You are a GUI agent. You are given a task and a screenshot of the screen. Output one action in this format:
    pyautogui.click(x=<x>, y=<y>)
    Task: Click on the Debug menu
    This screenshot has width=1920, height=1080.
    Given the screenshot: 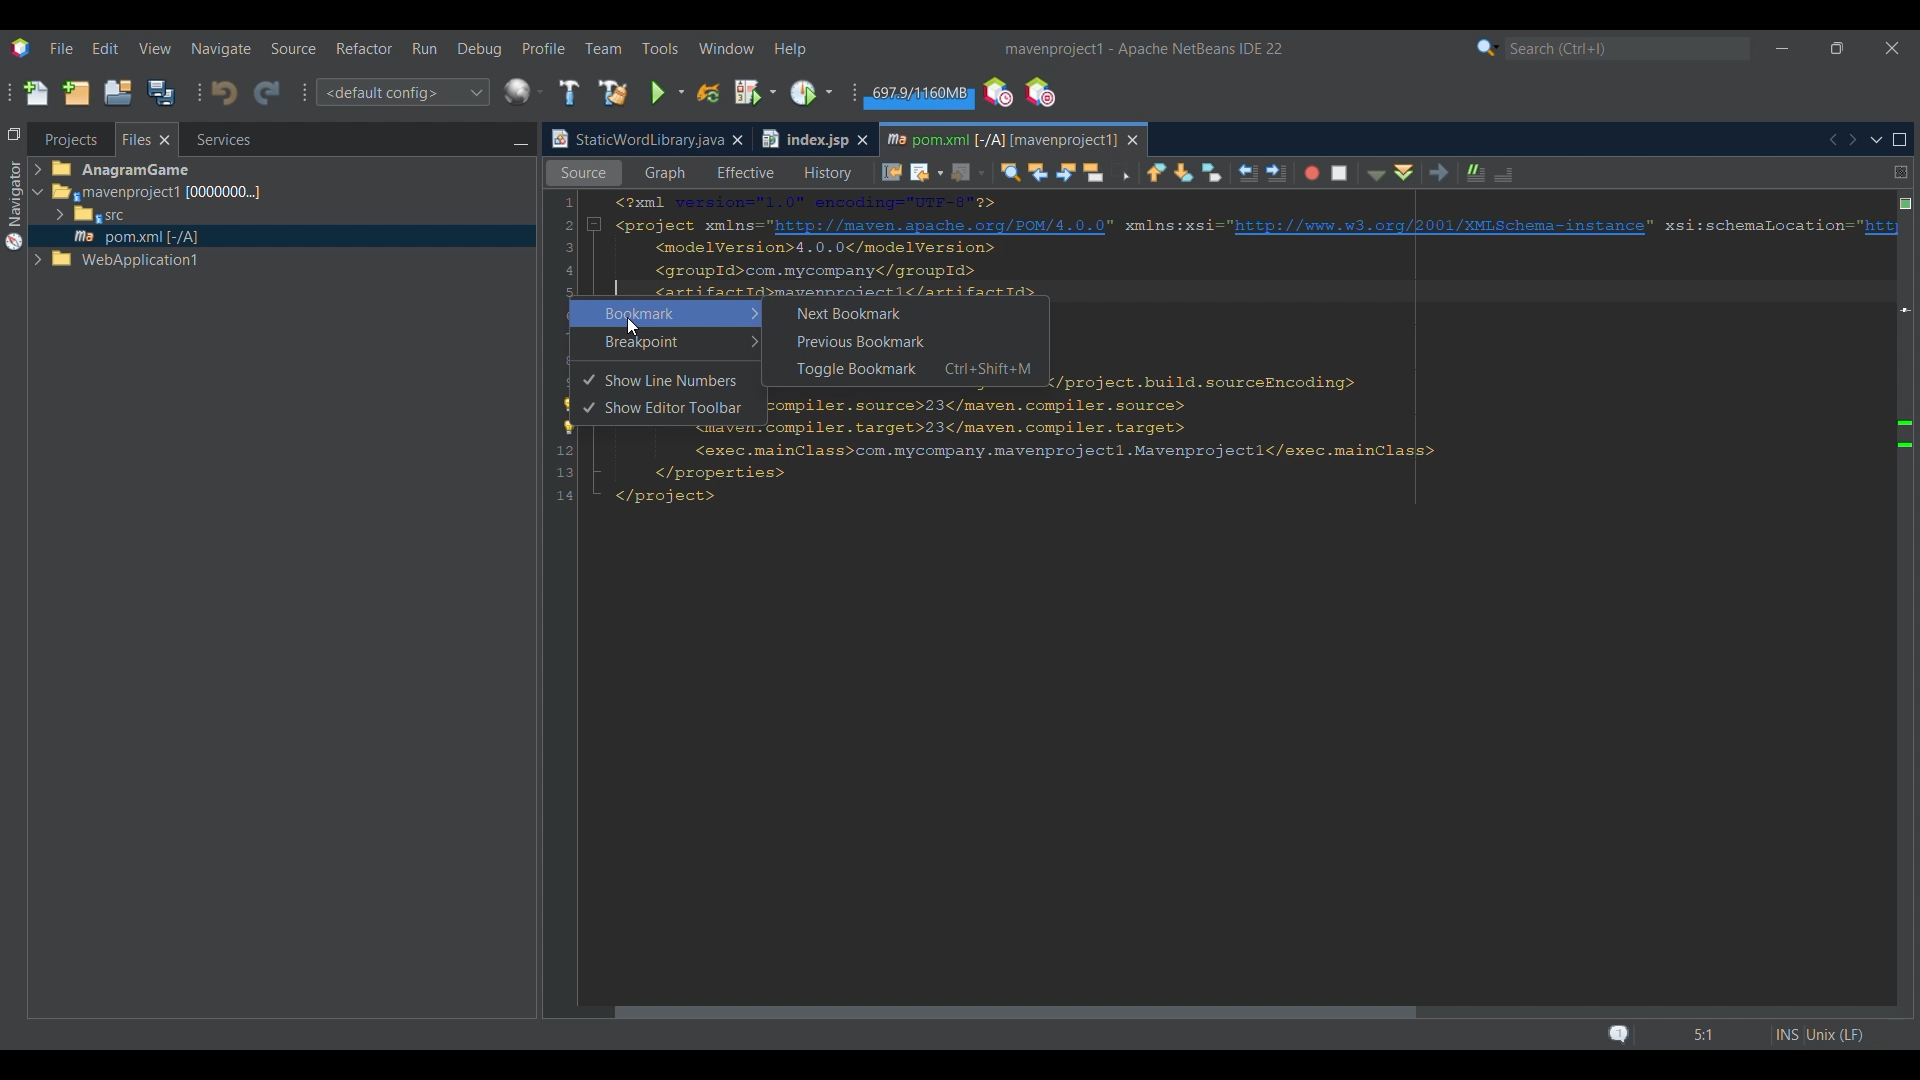 What is the action you would take?
    pyautogui.click(x=480, y=49)
    